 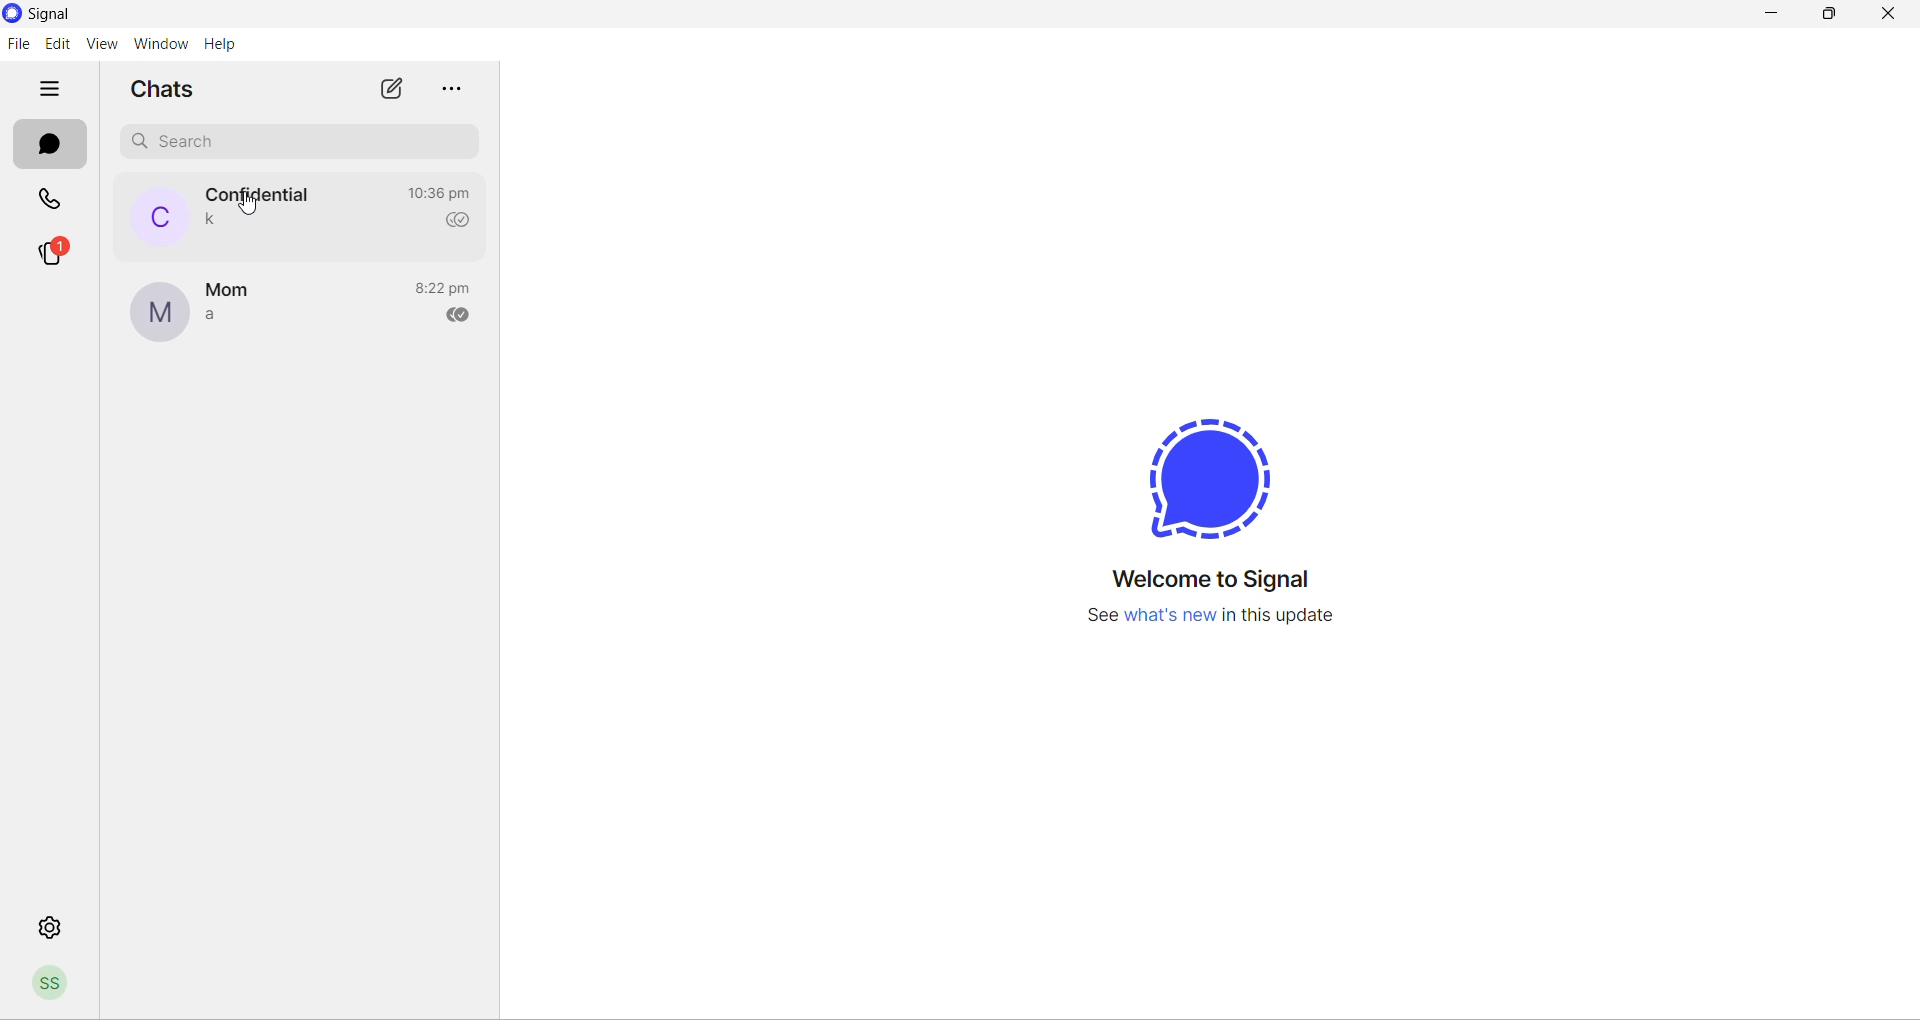 What do you see at coordinates (56, 203) in the screenshot?
I see `calls` at bounding box center [56, 203].